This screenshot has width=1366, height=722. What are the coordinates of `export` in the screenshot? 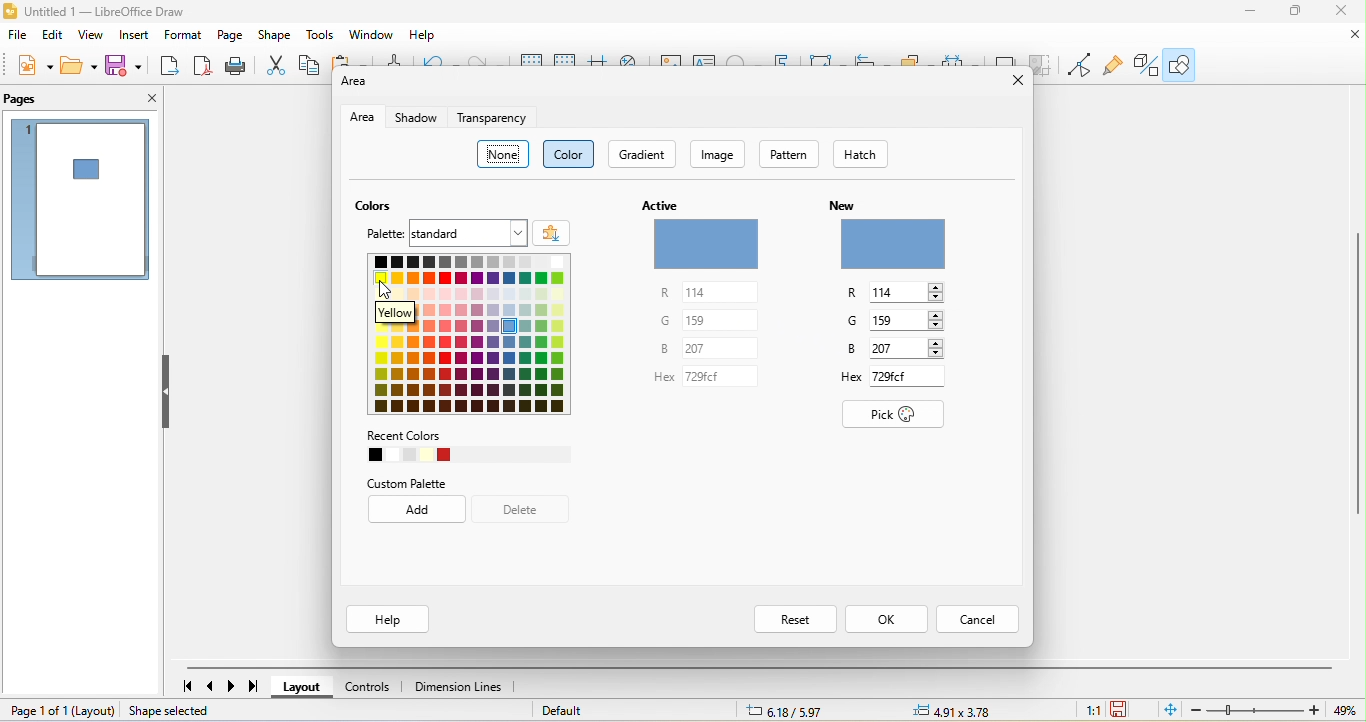 It's located at (169, 68).